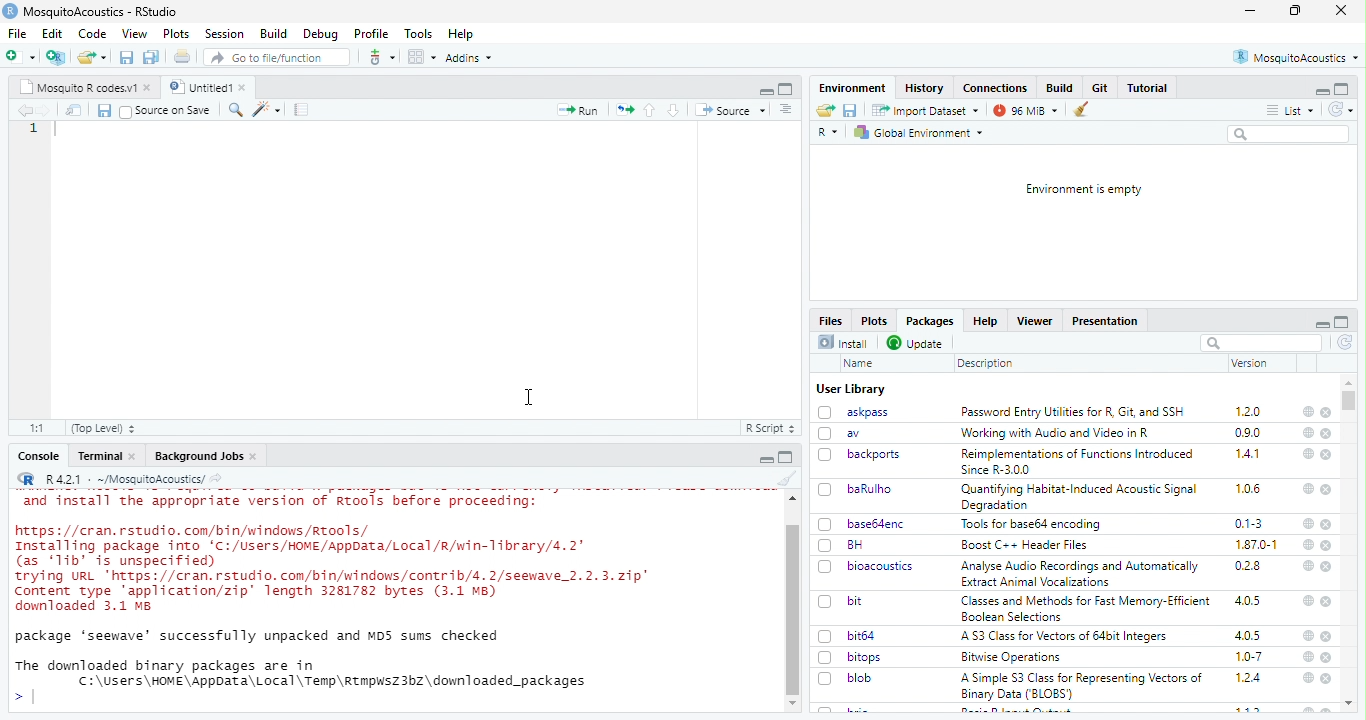 Image resolution: width=1366 pixels, height=720 pixels. I want to click on Build, so click(274, 34).